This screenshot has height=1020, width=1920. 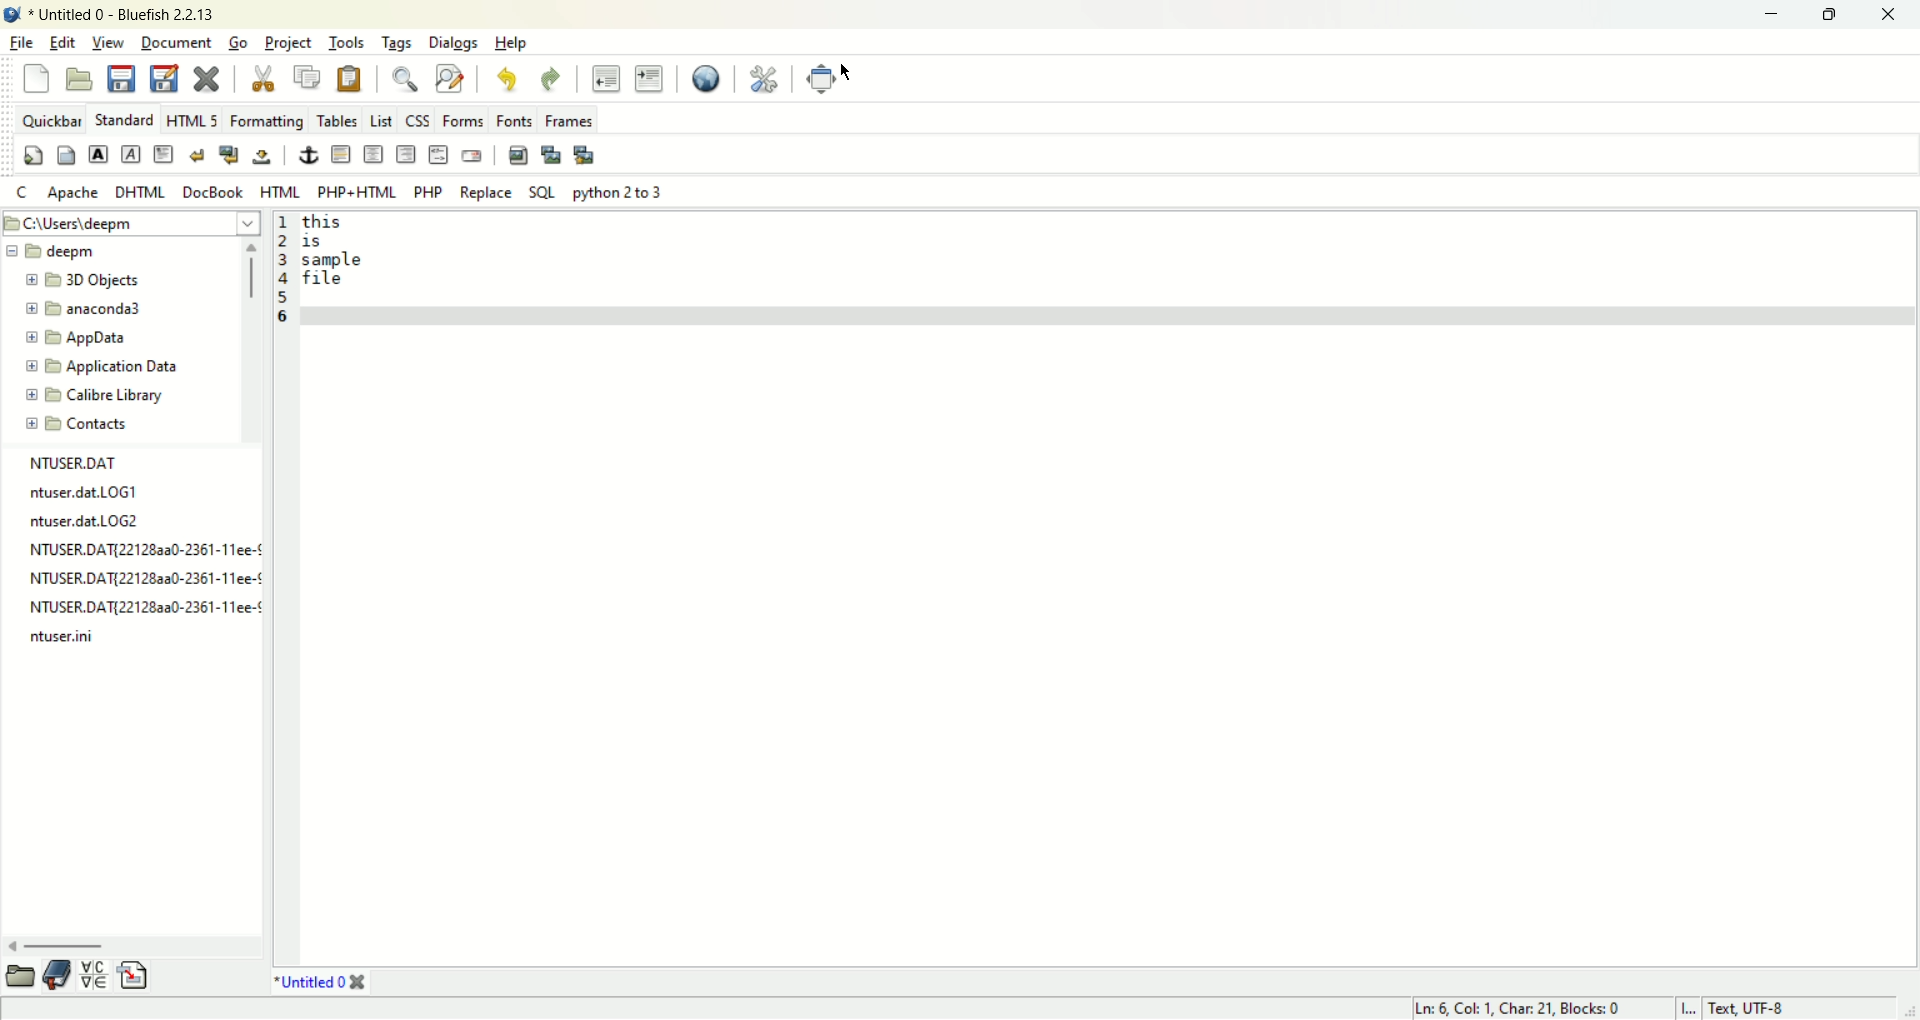 What do you see at coordinates (268, 120) in the screenshot?
I see `formatting` at bounding box center [268, 120].